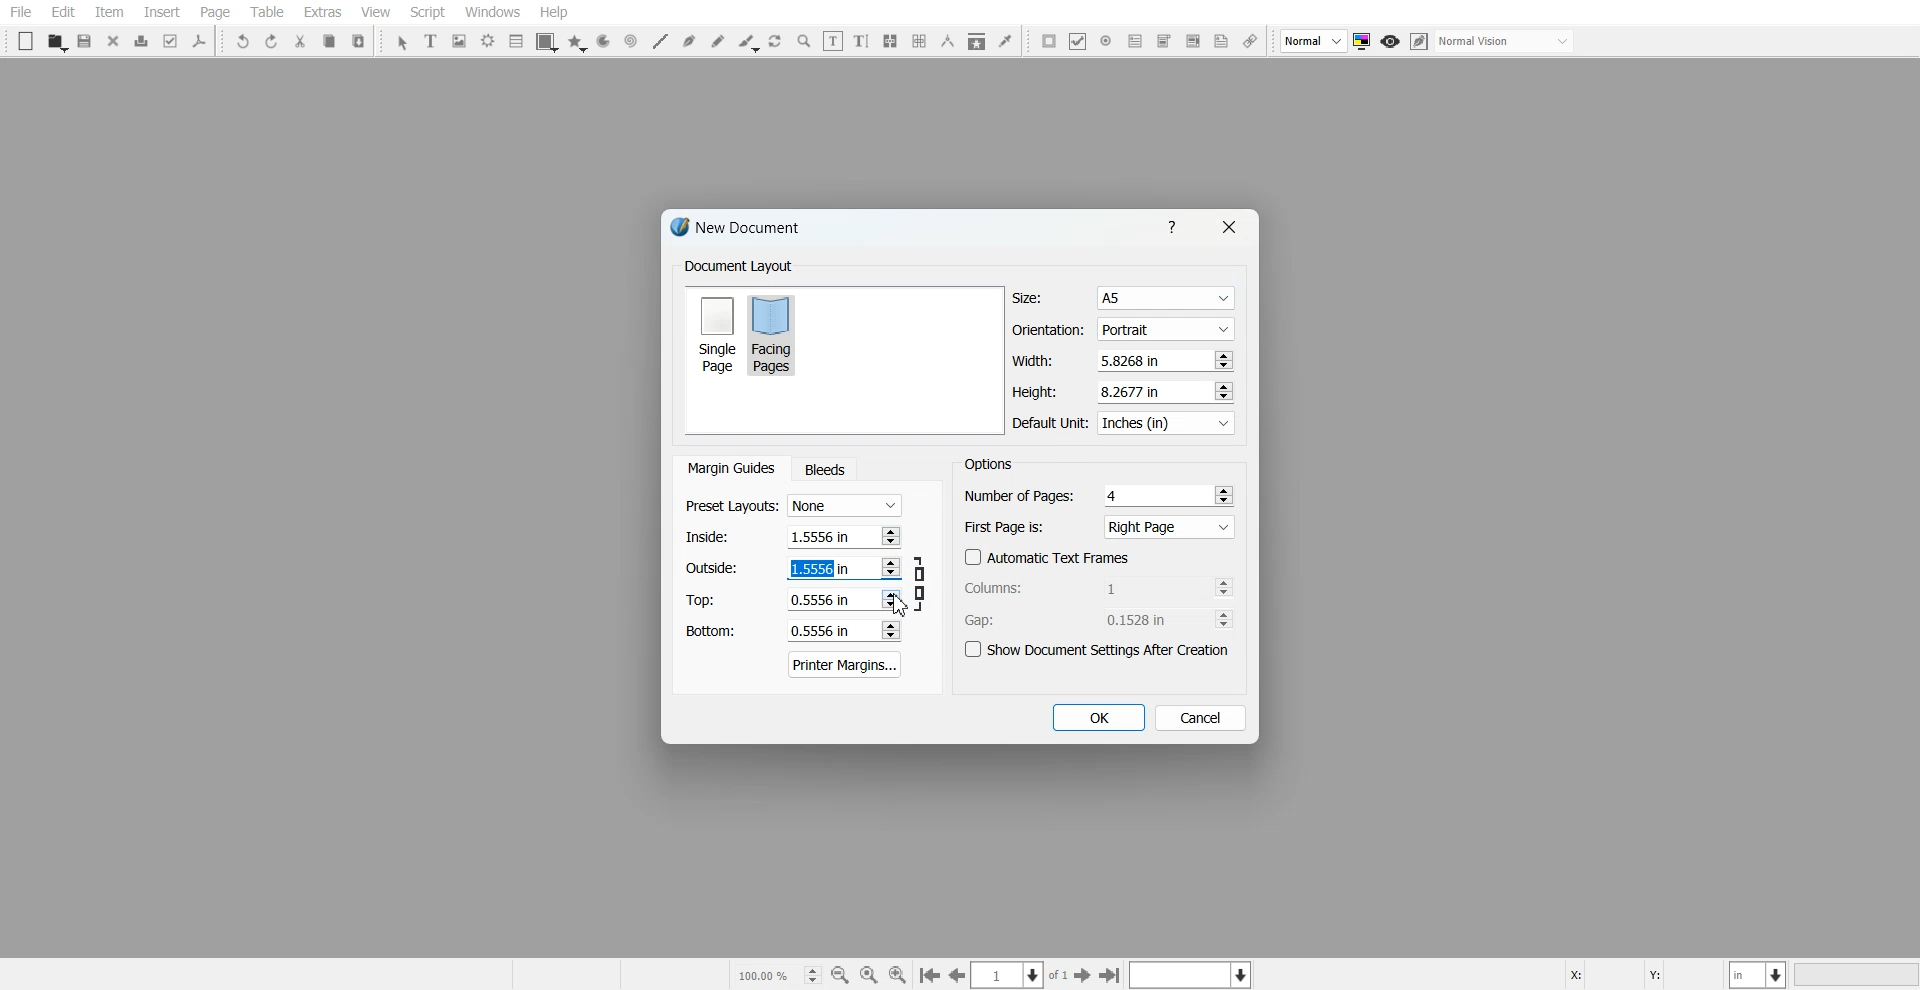 This screenshot has width=1920, height=990. What do you see at coordinates (738, 267) in the screenshot?
I see `Text` at bounding box center [738, 267].